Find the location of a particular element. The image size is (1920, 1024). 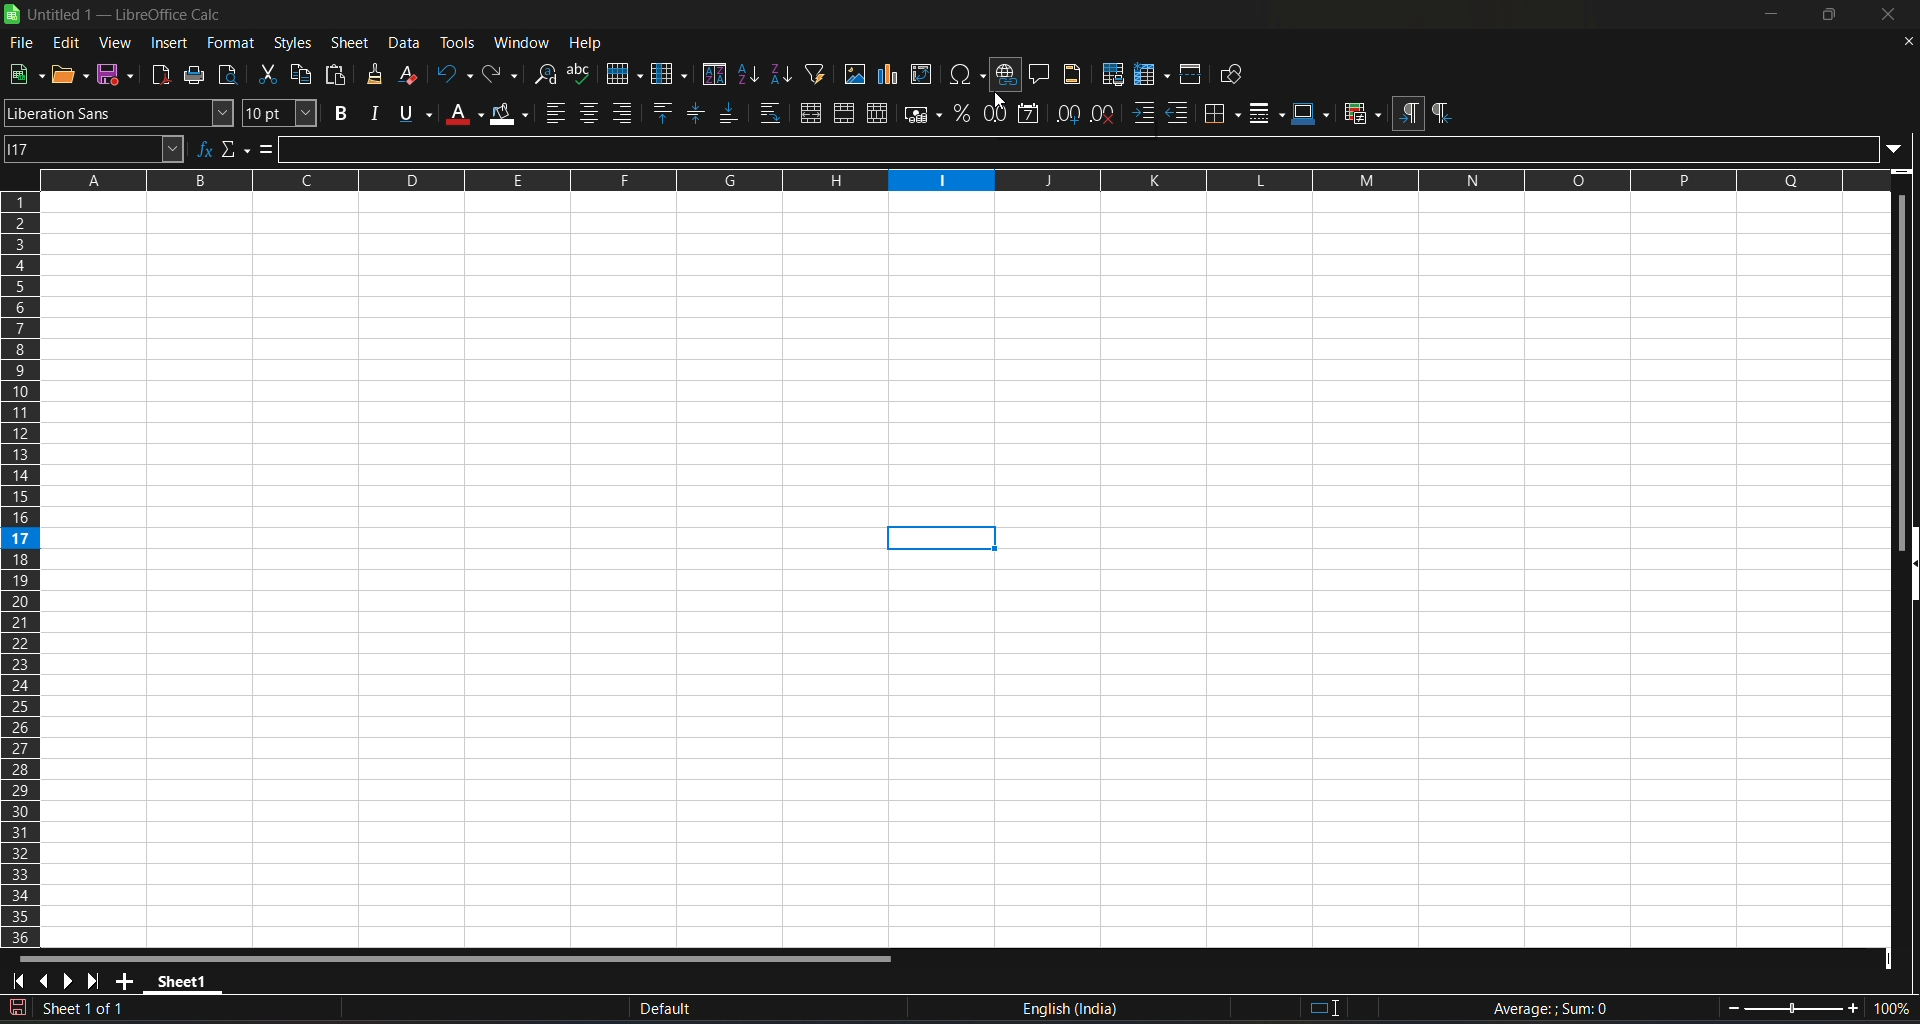

rows is located at coordinates (951, 187).